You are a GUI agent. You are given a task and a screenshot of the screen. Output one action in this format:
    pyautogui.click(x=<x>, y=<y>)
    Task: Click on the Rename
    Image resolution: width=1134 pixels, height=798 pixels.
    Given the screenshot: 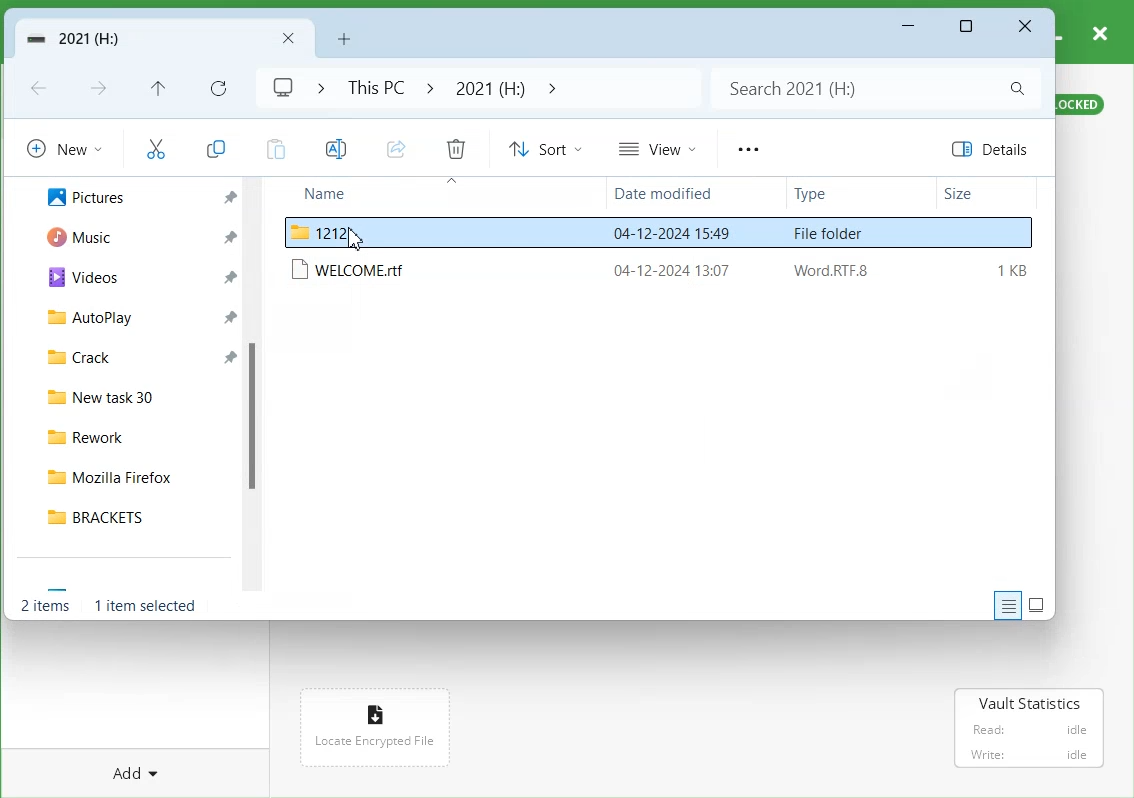 What is the action you would take?
    pyautogui.click(x=334, y=148)
    